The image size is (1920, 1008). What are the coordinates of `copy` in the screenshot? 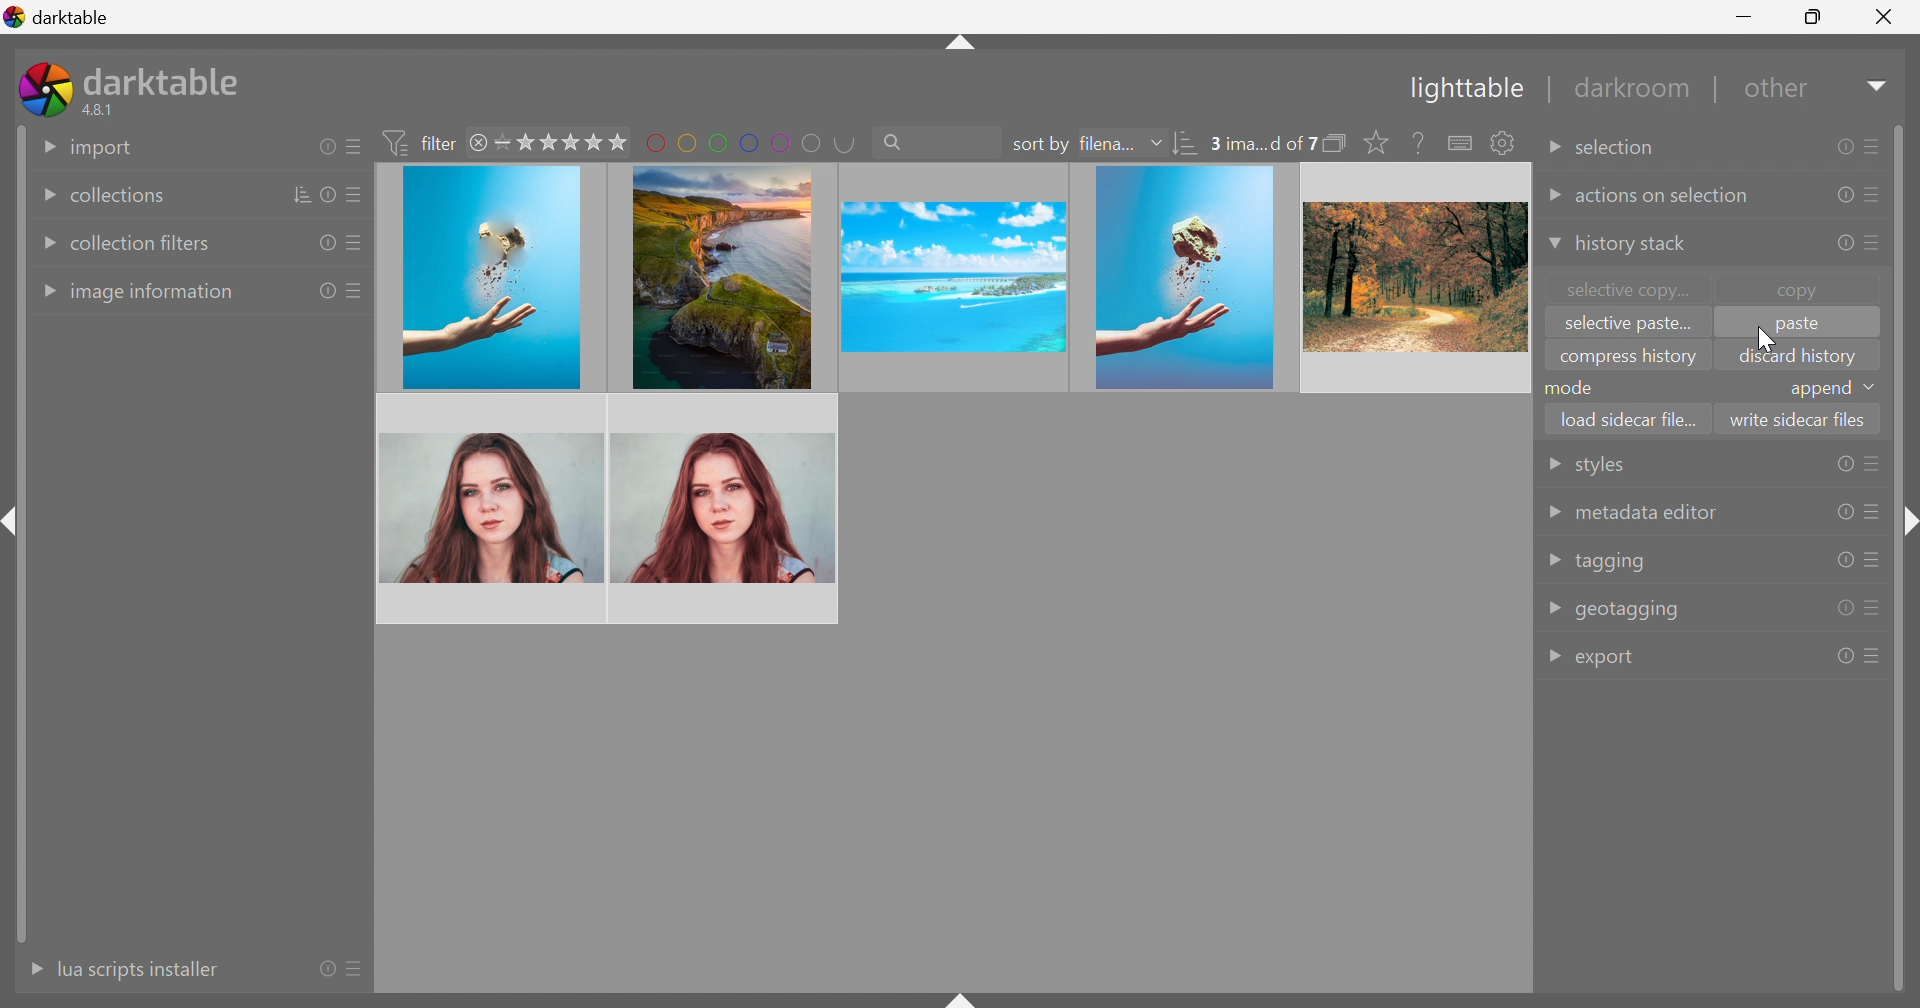 It's located at (1807, 289).